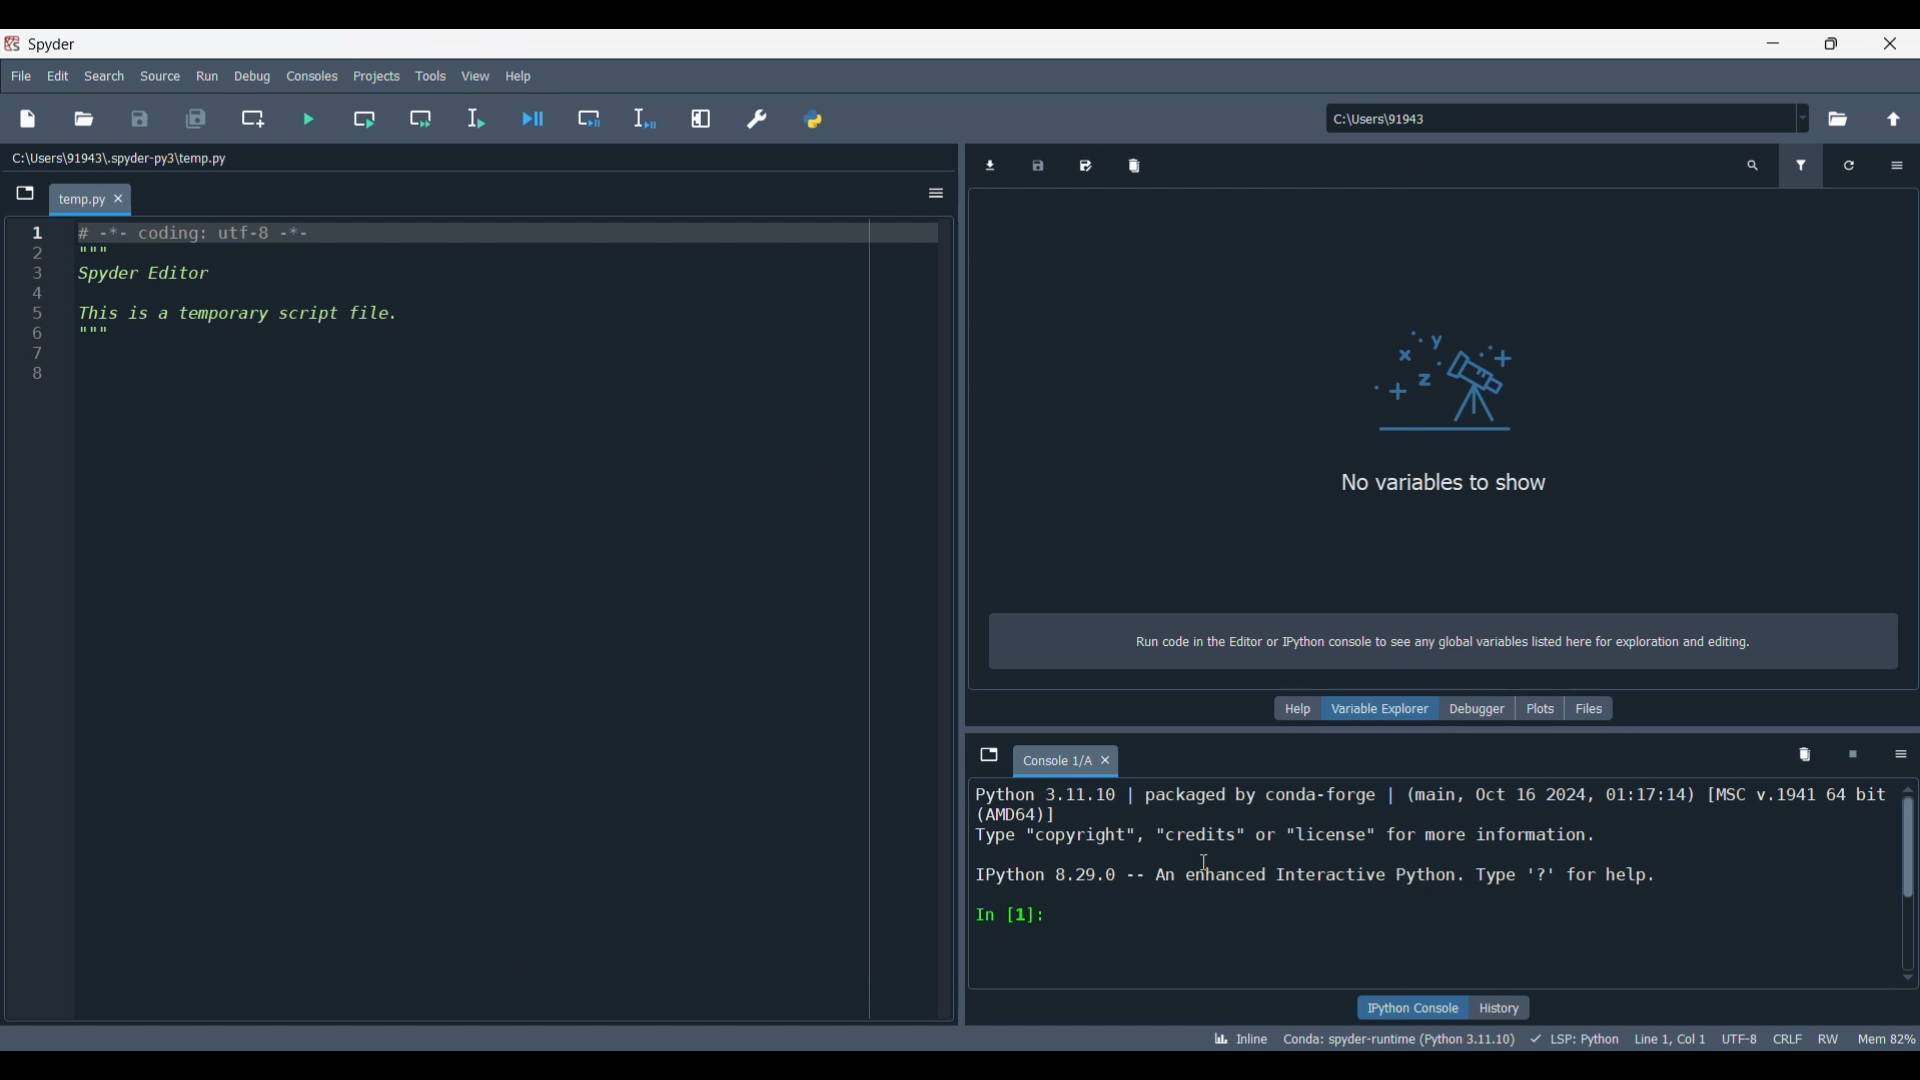 The width and height of the screenshot is (1920, 1080). What do you see at coordinates (25, 194) in the screenshot?
I see `Browse tabs` at bounding box center [25, 194].